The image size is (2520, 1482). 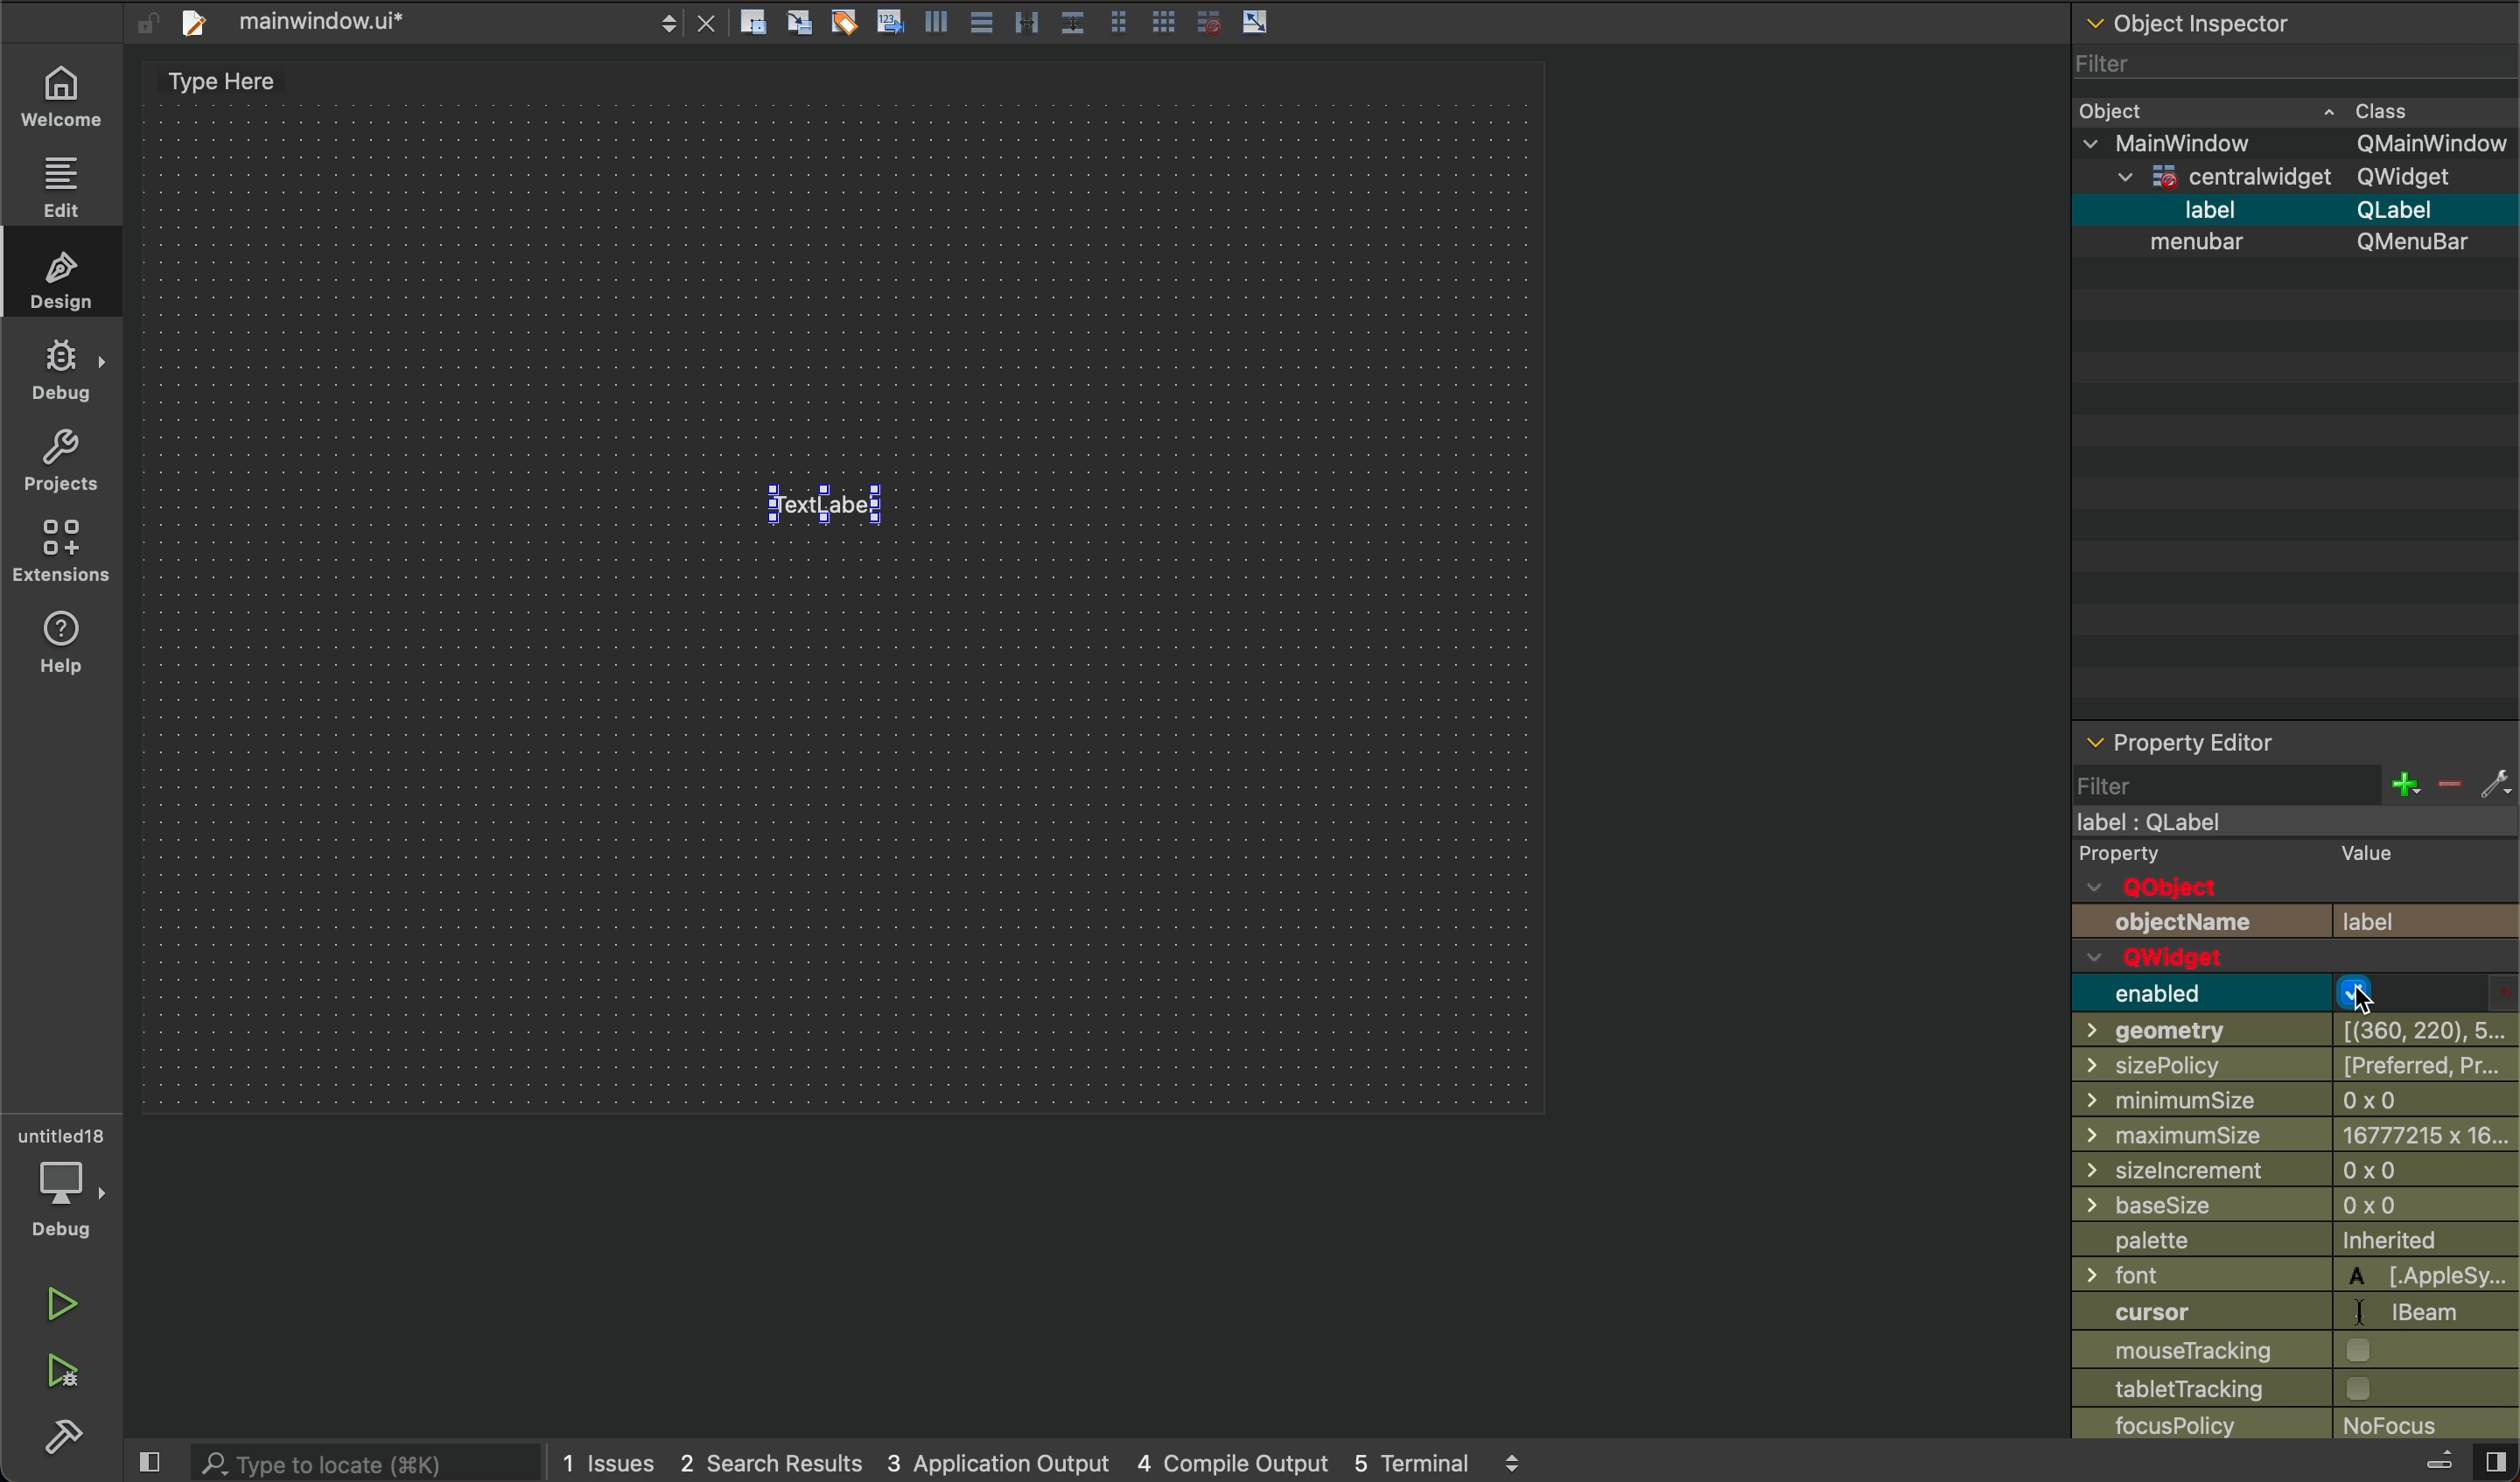 I want to click on 5 terminal, so click(x=1408, y=1463).